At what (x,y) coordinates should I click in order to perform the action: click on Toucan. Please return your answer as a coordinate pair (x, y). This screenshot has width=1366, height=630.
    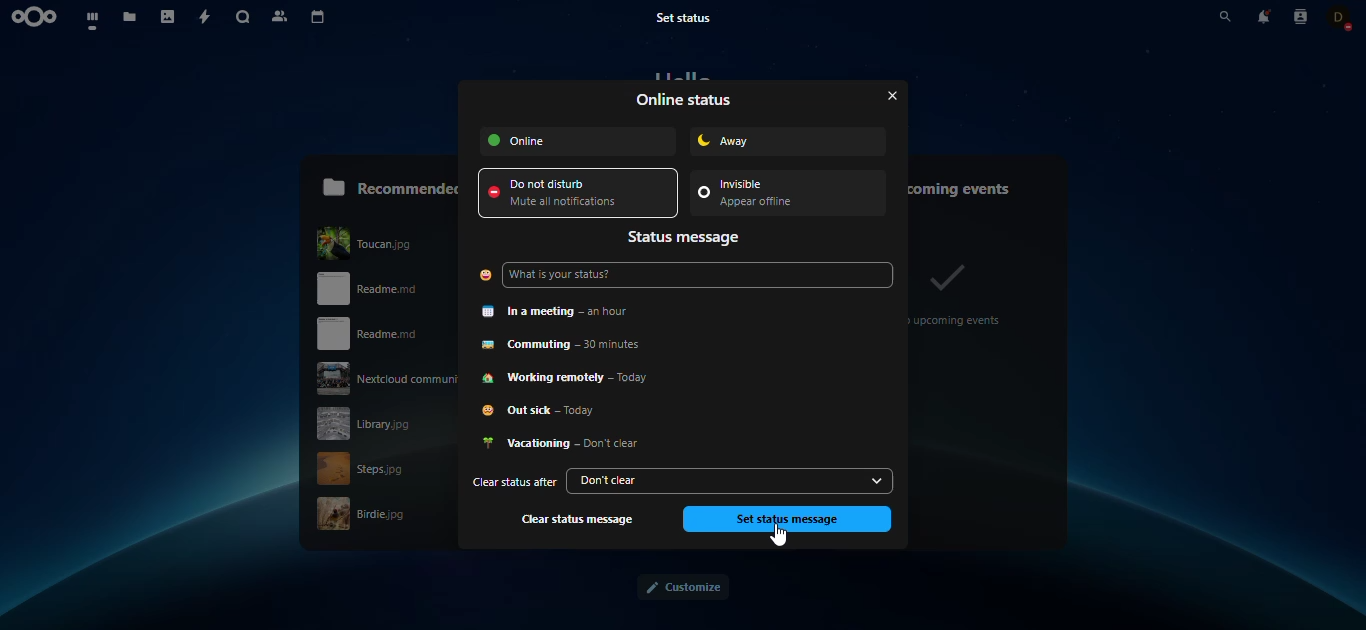
    Looking at the image, I should click on (384, 240).